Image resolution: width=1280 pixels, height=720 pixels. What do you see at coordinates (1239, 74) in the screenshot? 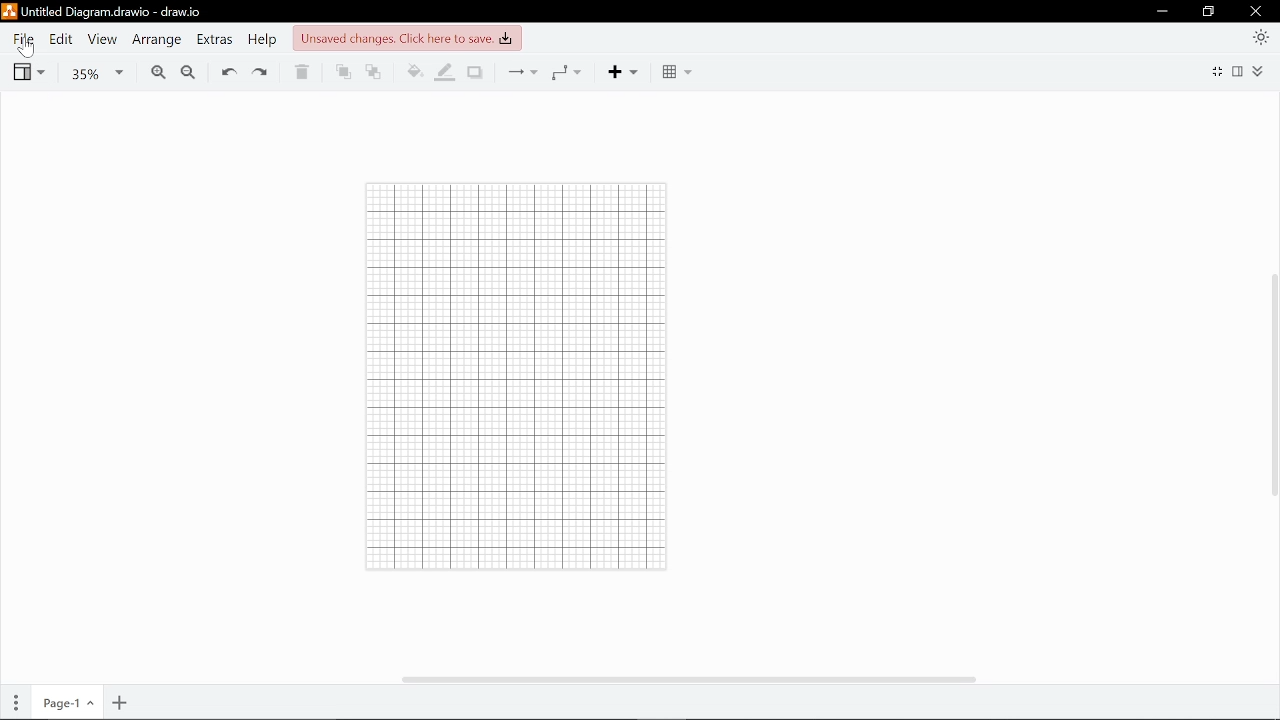
I see `format` at bounding box center [1239, 74].